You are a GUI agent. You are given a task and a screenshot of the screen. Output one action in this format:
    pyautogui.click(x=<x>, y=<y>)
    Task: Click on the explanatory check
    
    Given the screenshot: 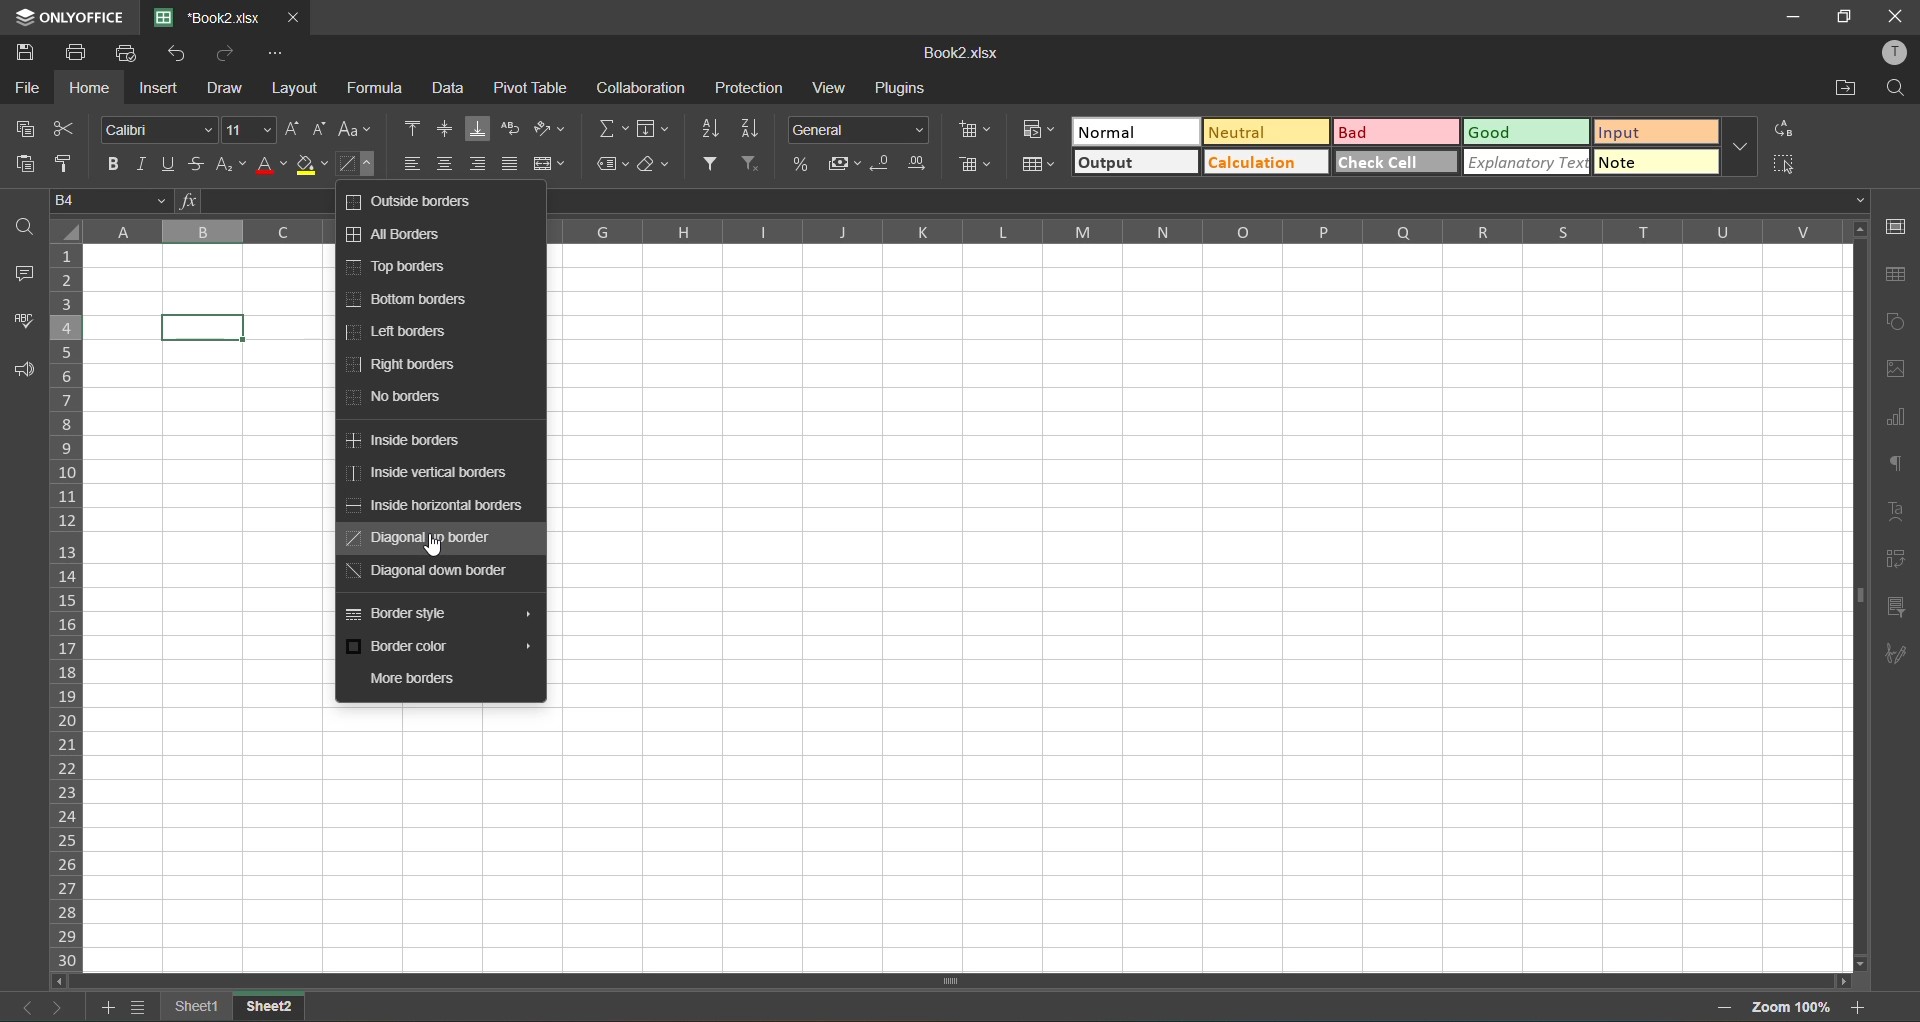 What is the action you would take?
    pyautogui.click(x=1526, y=161)
    